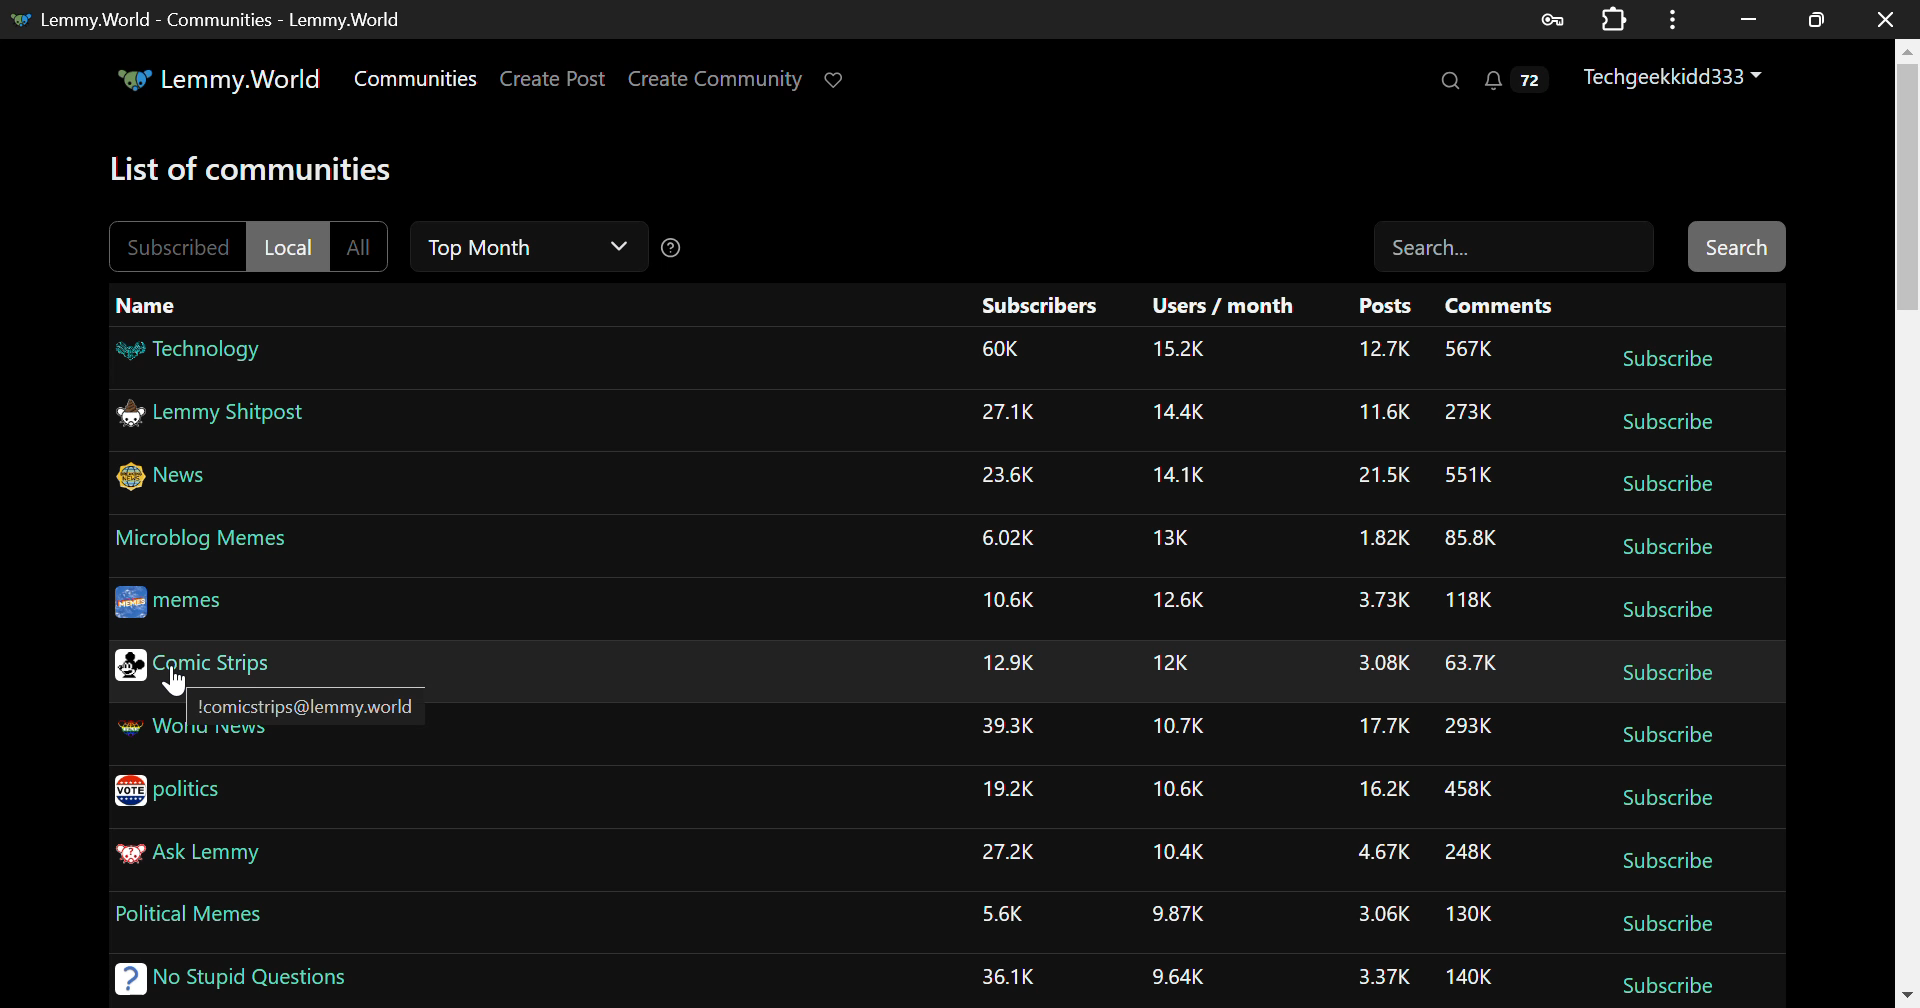  Describe the element at coordinates (1672, 611) in the screenshot. I see `Subscribe` at that location.